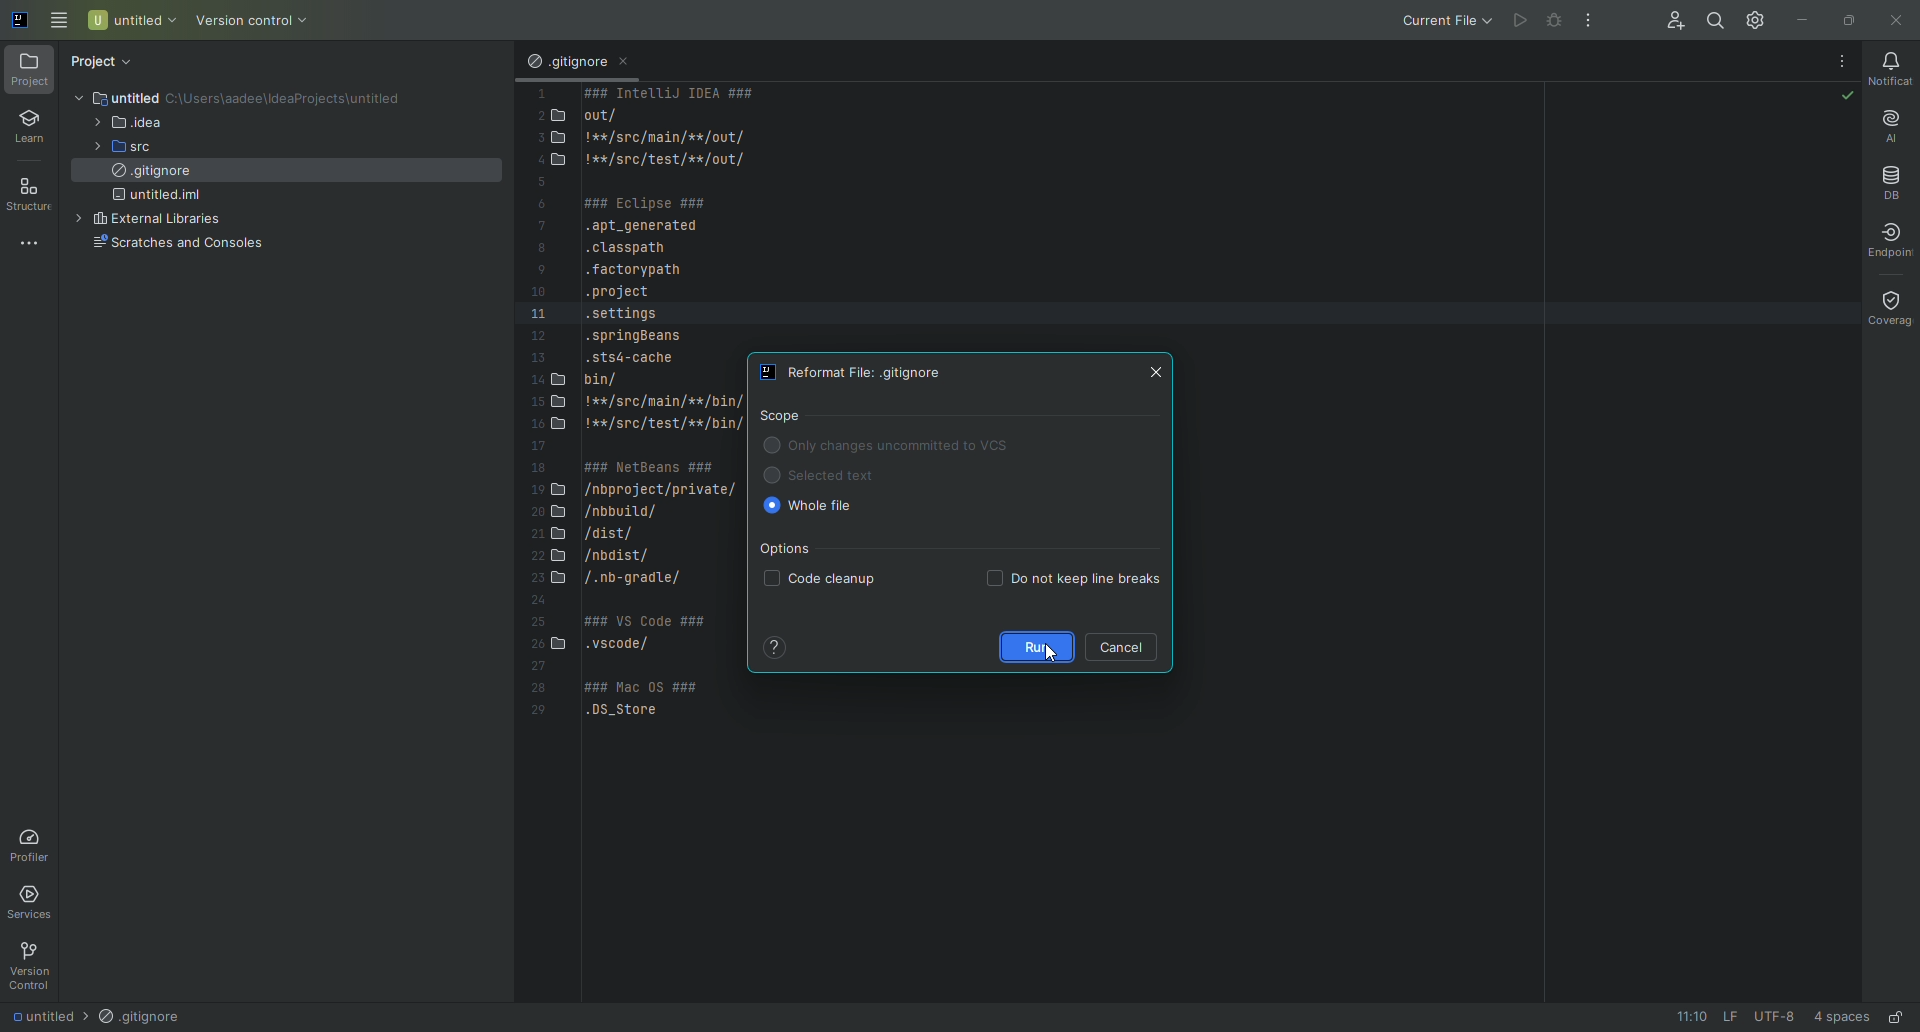 The height and width of the screenshot is (1032, 1920). I want to click on More Actions, so click(1842, 60).